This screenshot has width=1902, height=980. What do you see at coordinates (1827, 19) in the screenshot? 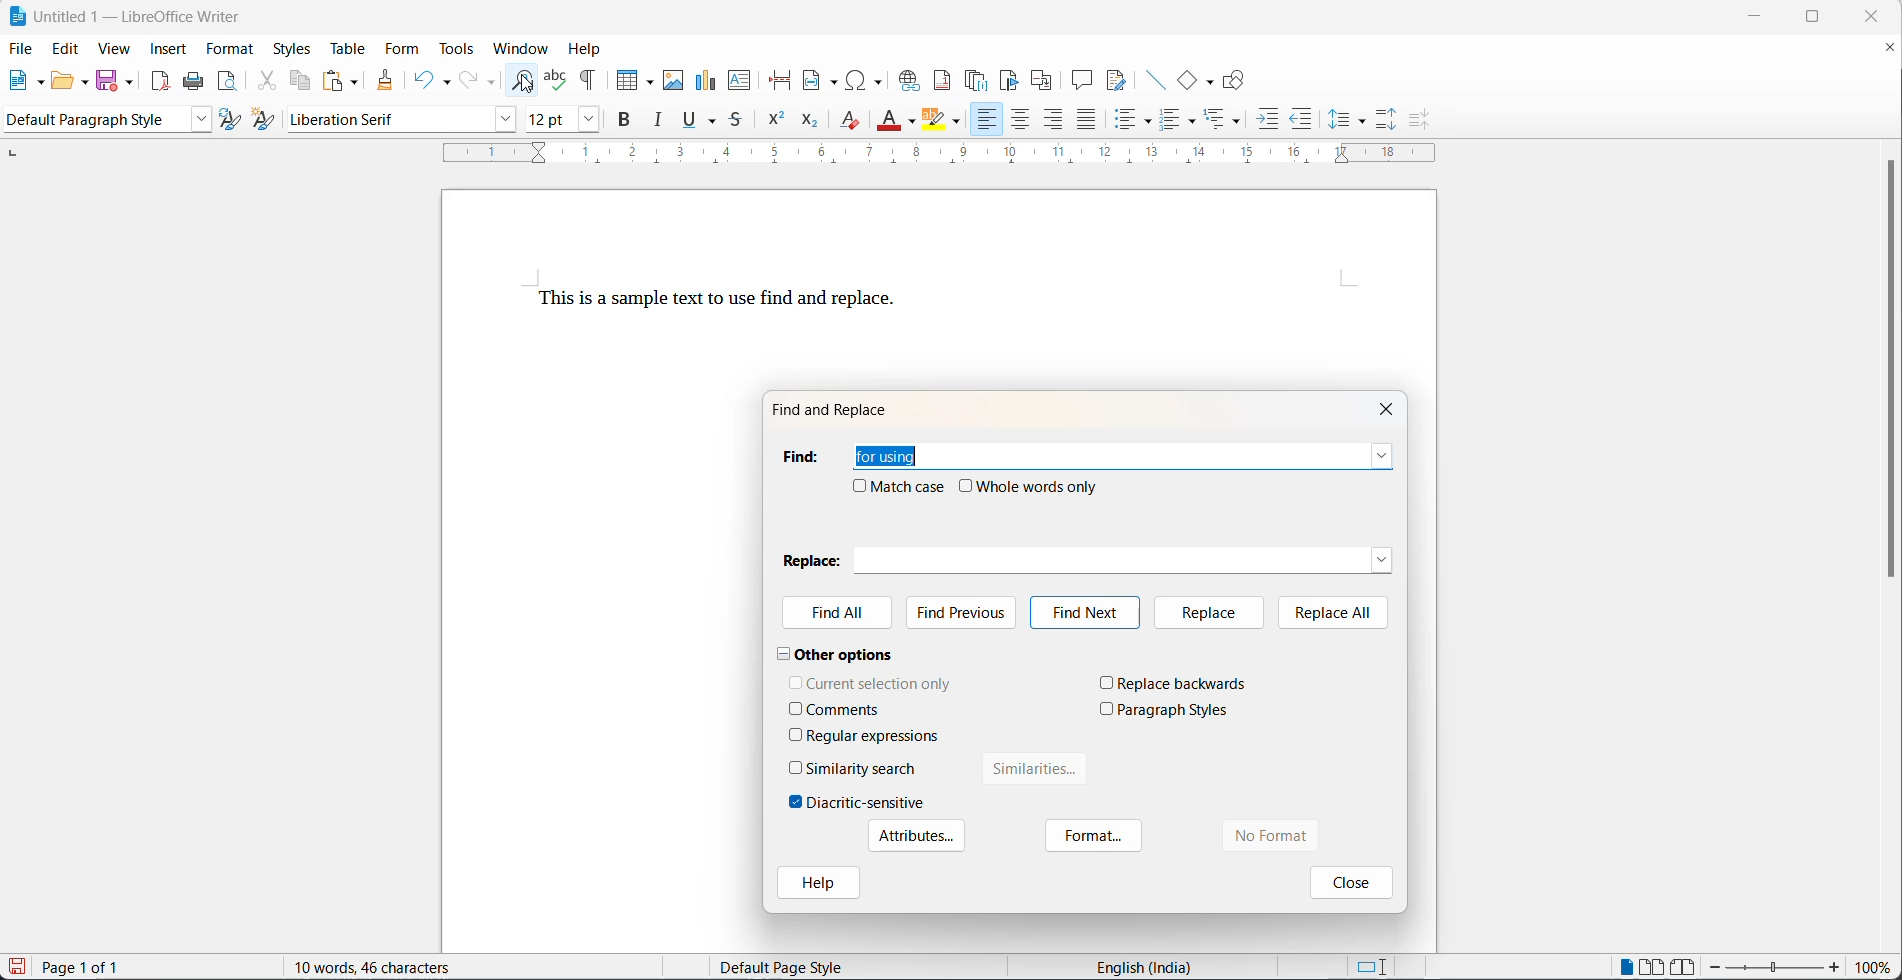
I see `maximize` at bounding box center [1827, 19].